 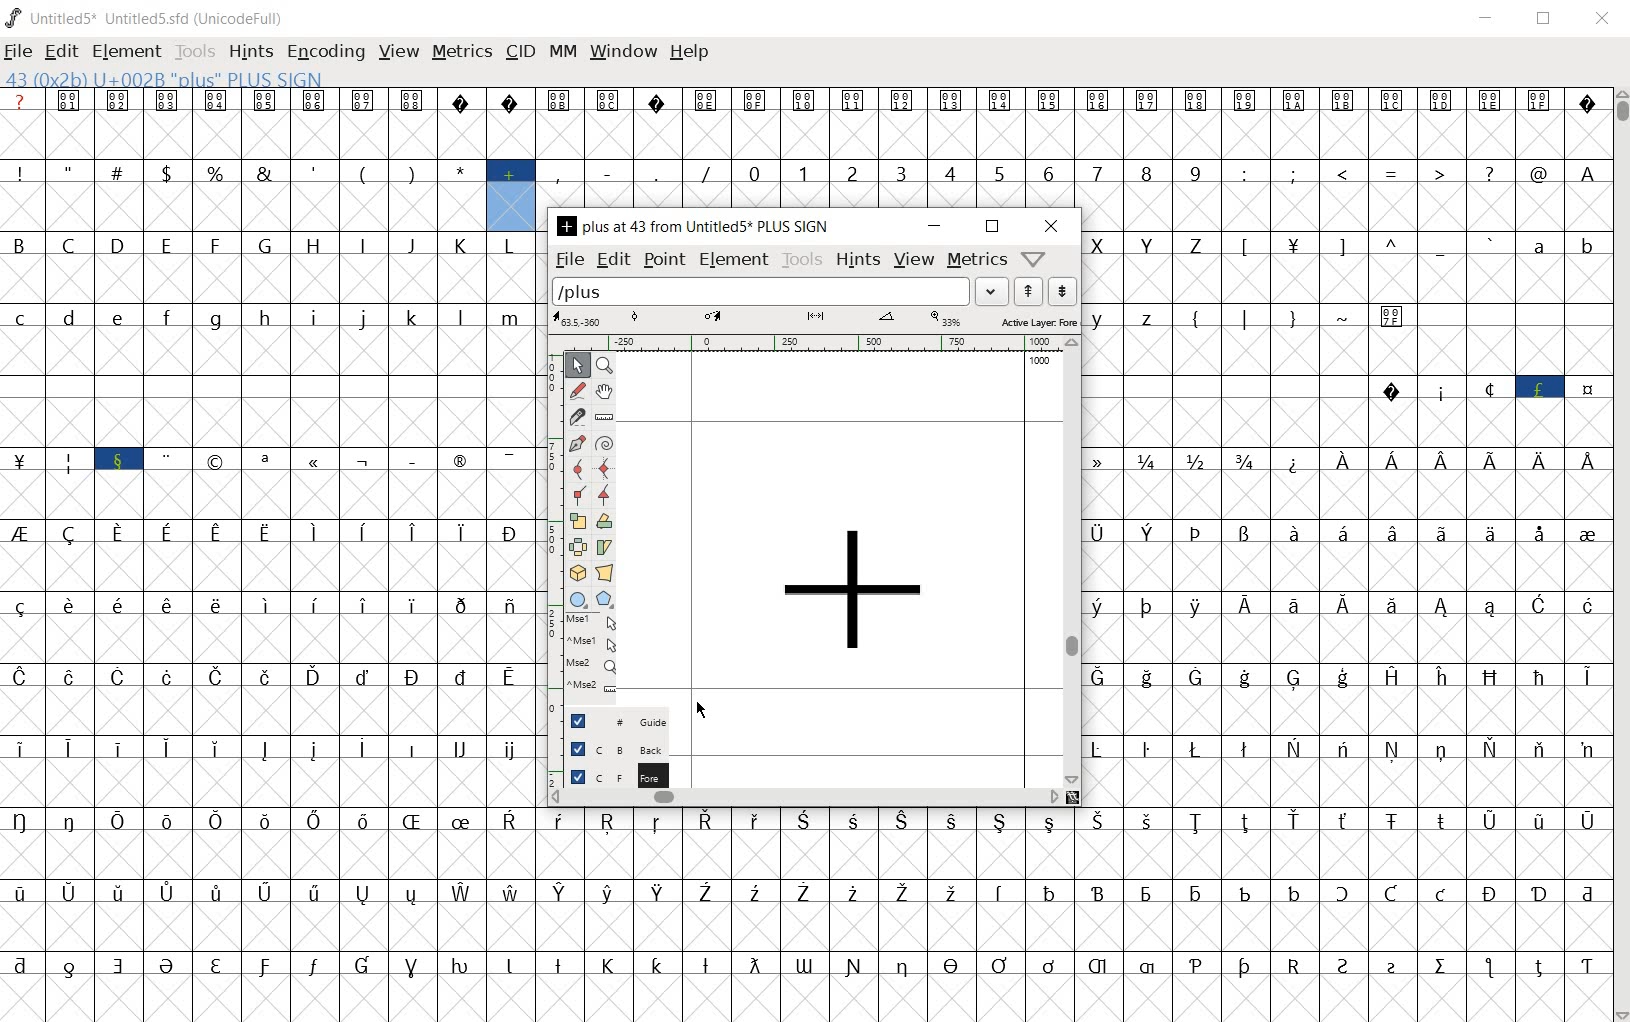 What do you see at coordinates (568, 260) in the screenshot?
I see `file` at bounding box center [568, 260].